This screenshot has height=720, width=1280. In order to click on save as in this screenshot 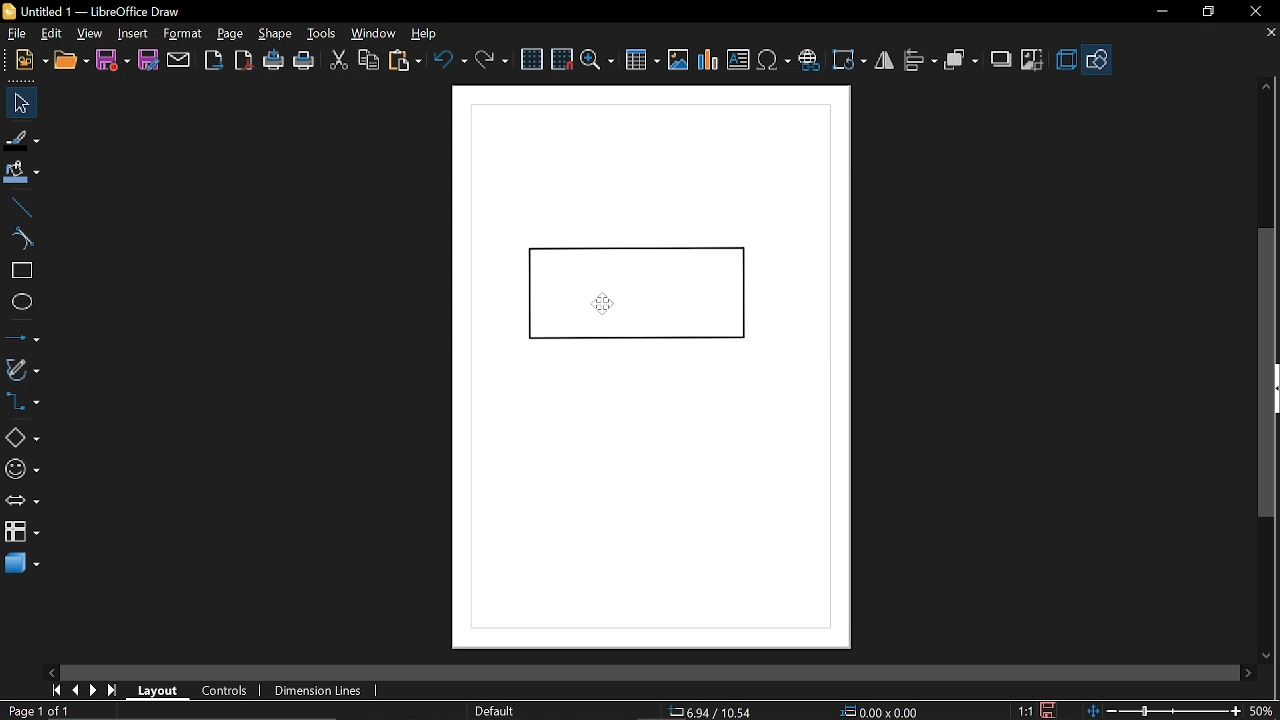, I will do `click(148, 60)`.